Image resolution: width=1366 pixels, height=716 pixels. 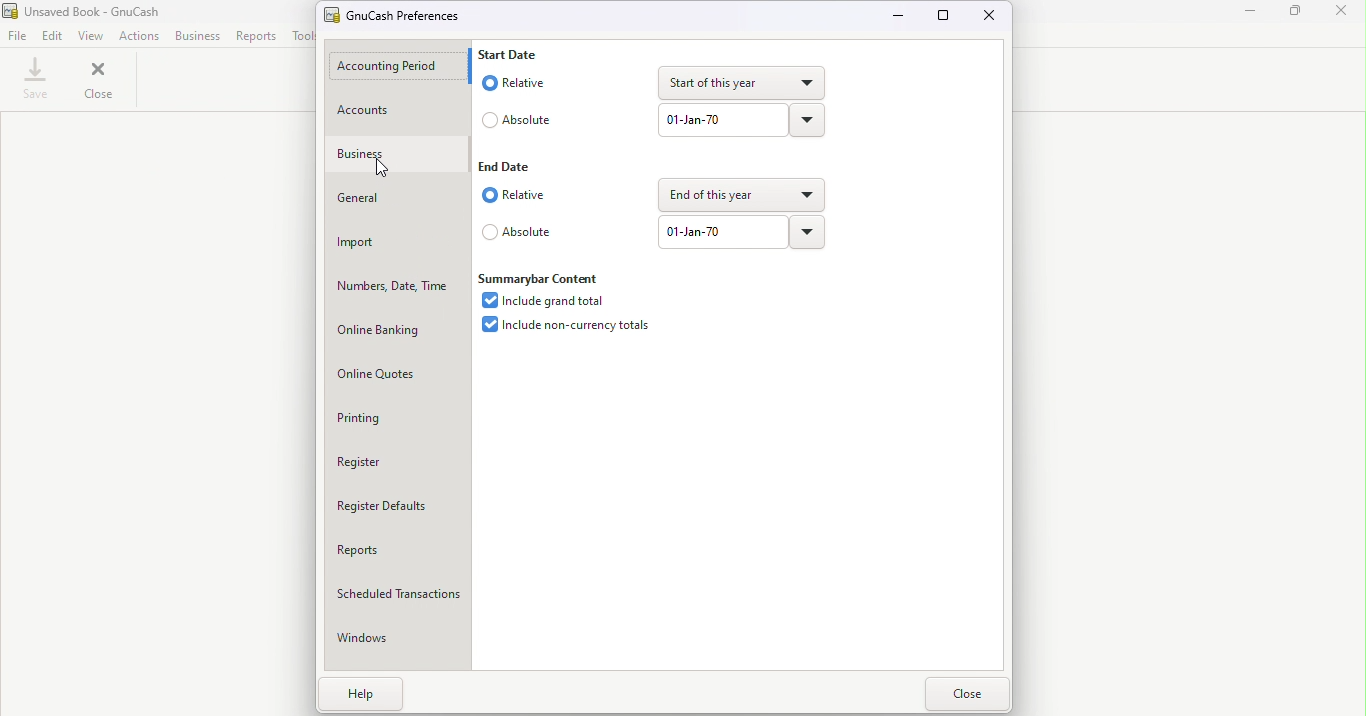 What do you see at coordinates (541, 277) in the screenshot?
I see `Summarybar content` at bounding box center [541, 277].